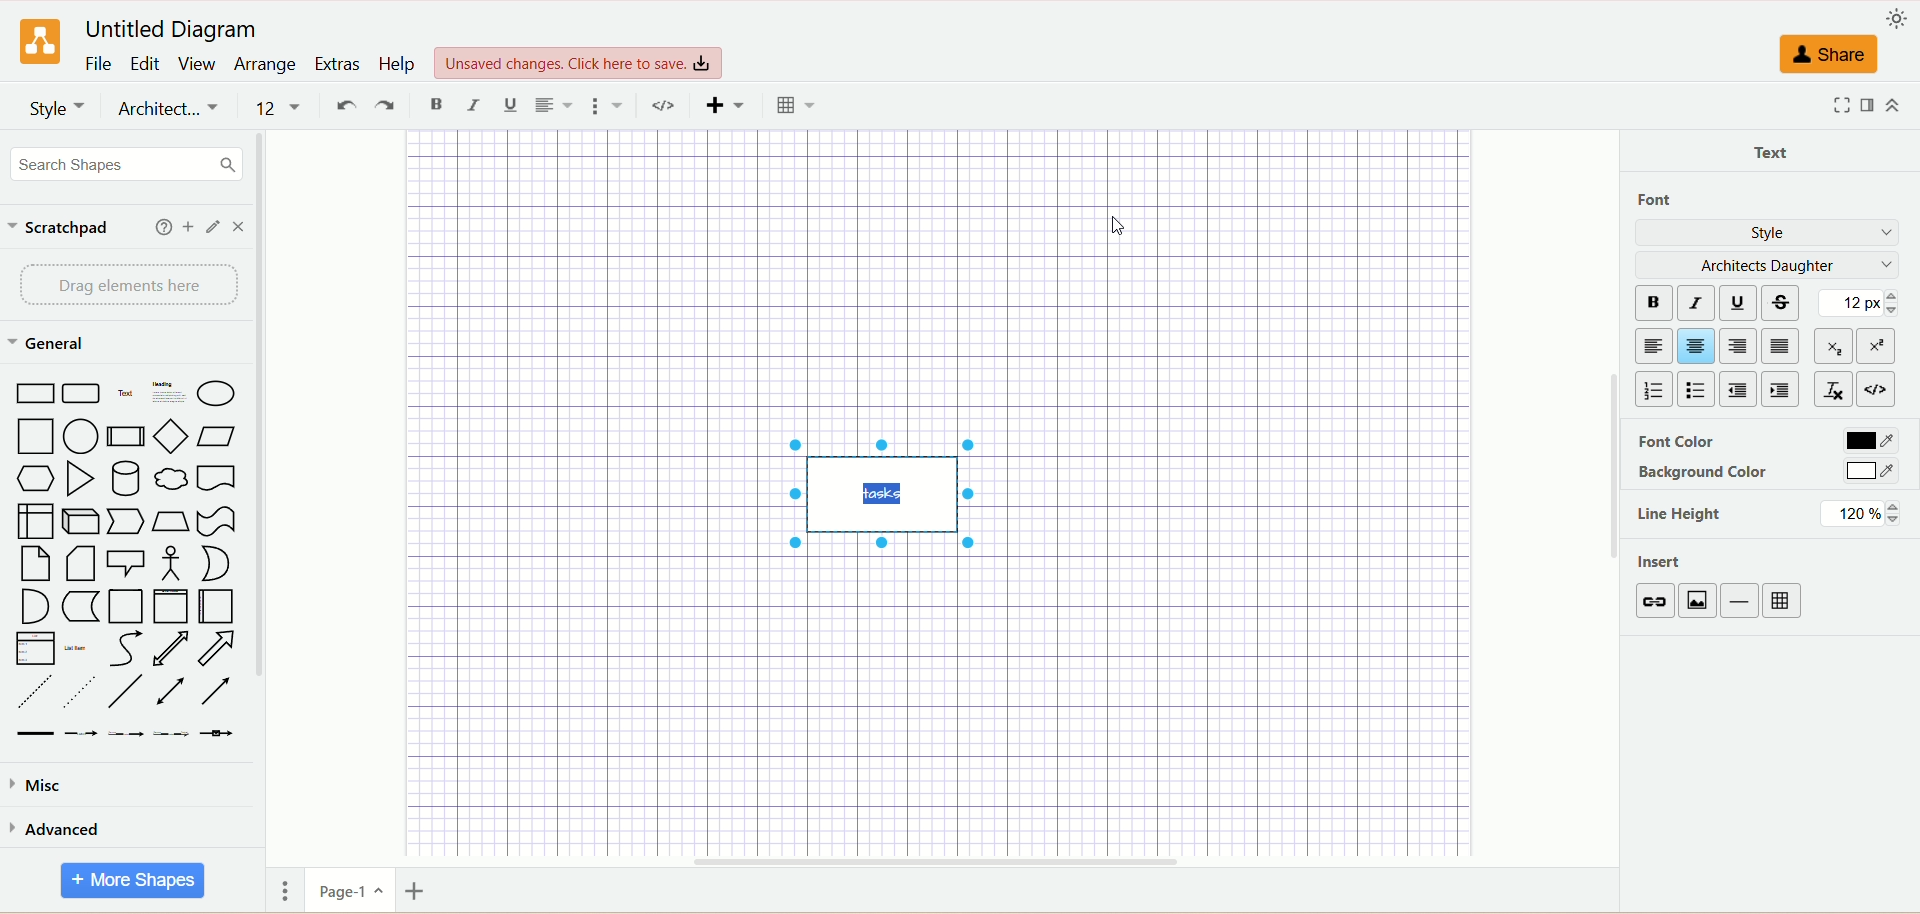 This screenshot has width=1920, height=914. What do you see at coordinates (126, 481) in the screenshot?
I see `Cylinder` at bounding box center [126, 481].